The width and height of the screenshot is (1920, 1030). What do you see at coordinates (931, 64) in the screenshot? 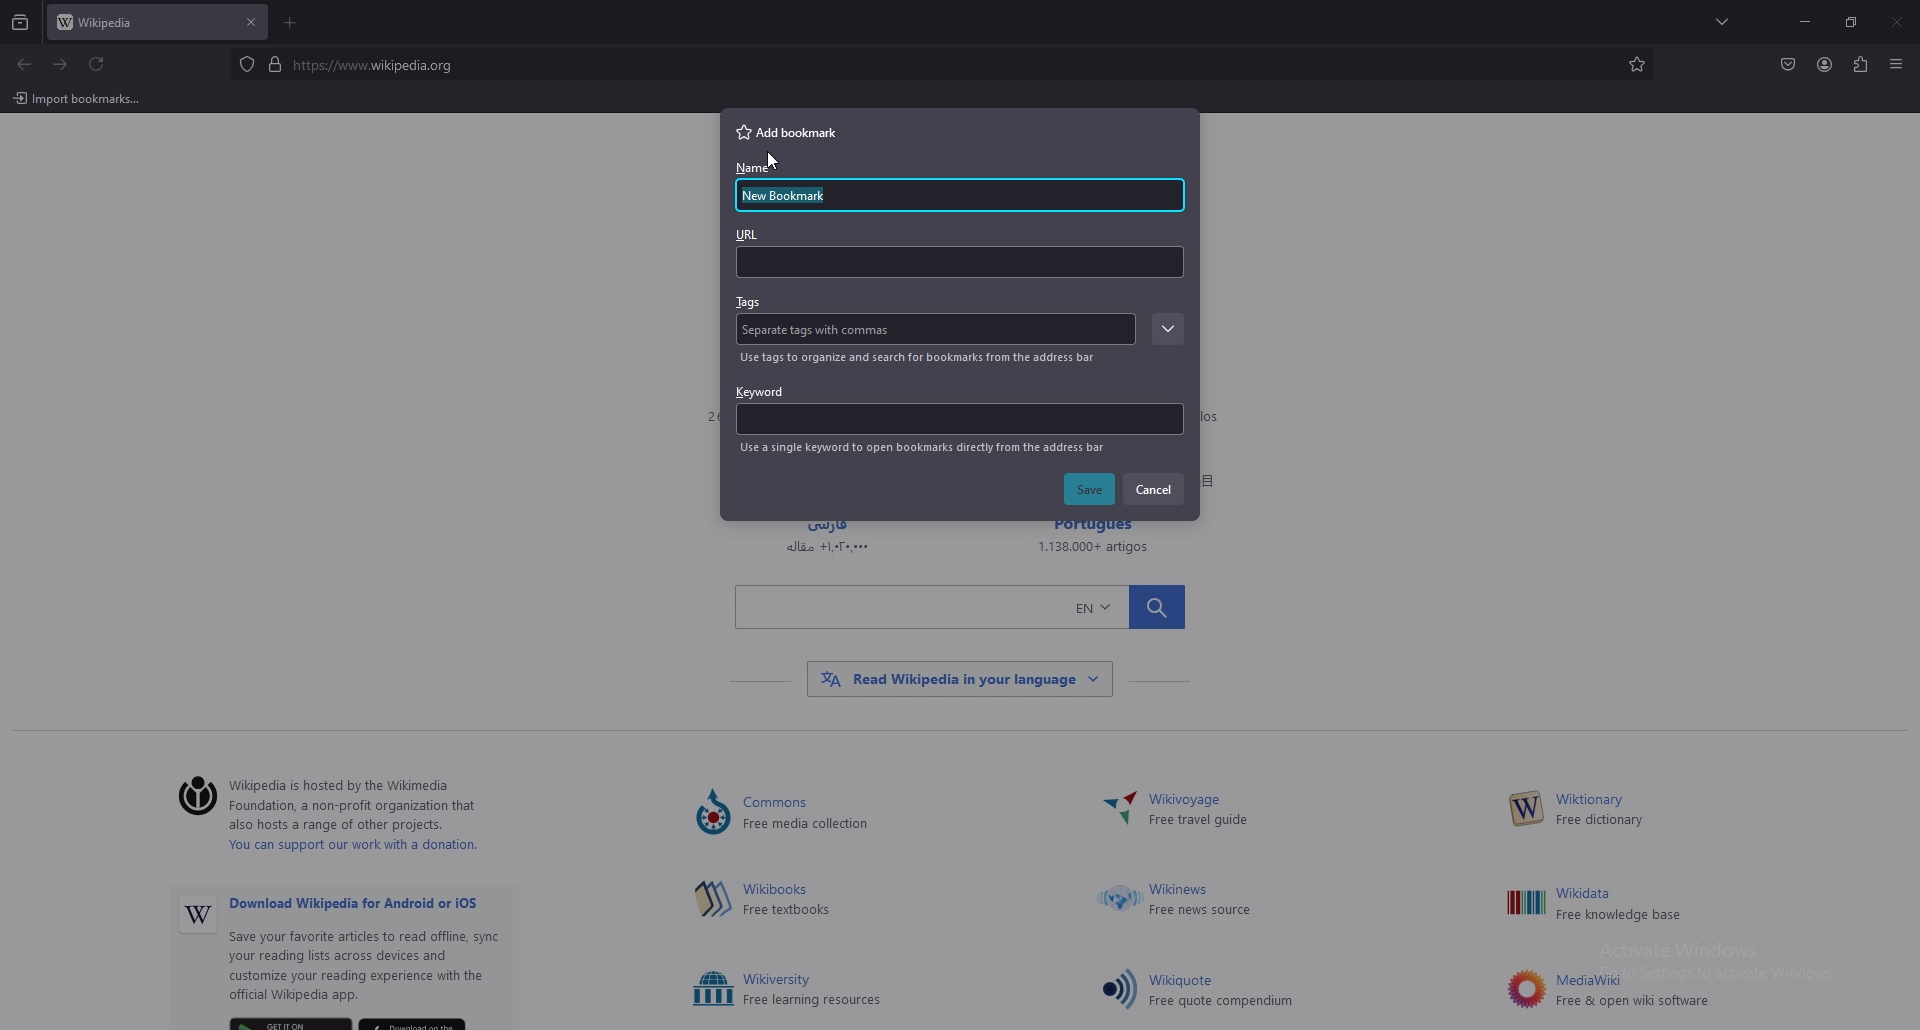
I see `search bar` at bounding box center [931, 64].